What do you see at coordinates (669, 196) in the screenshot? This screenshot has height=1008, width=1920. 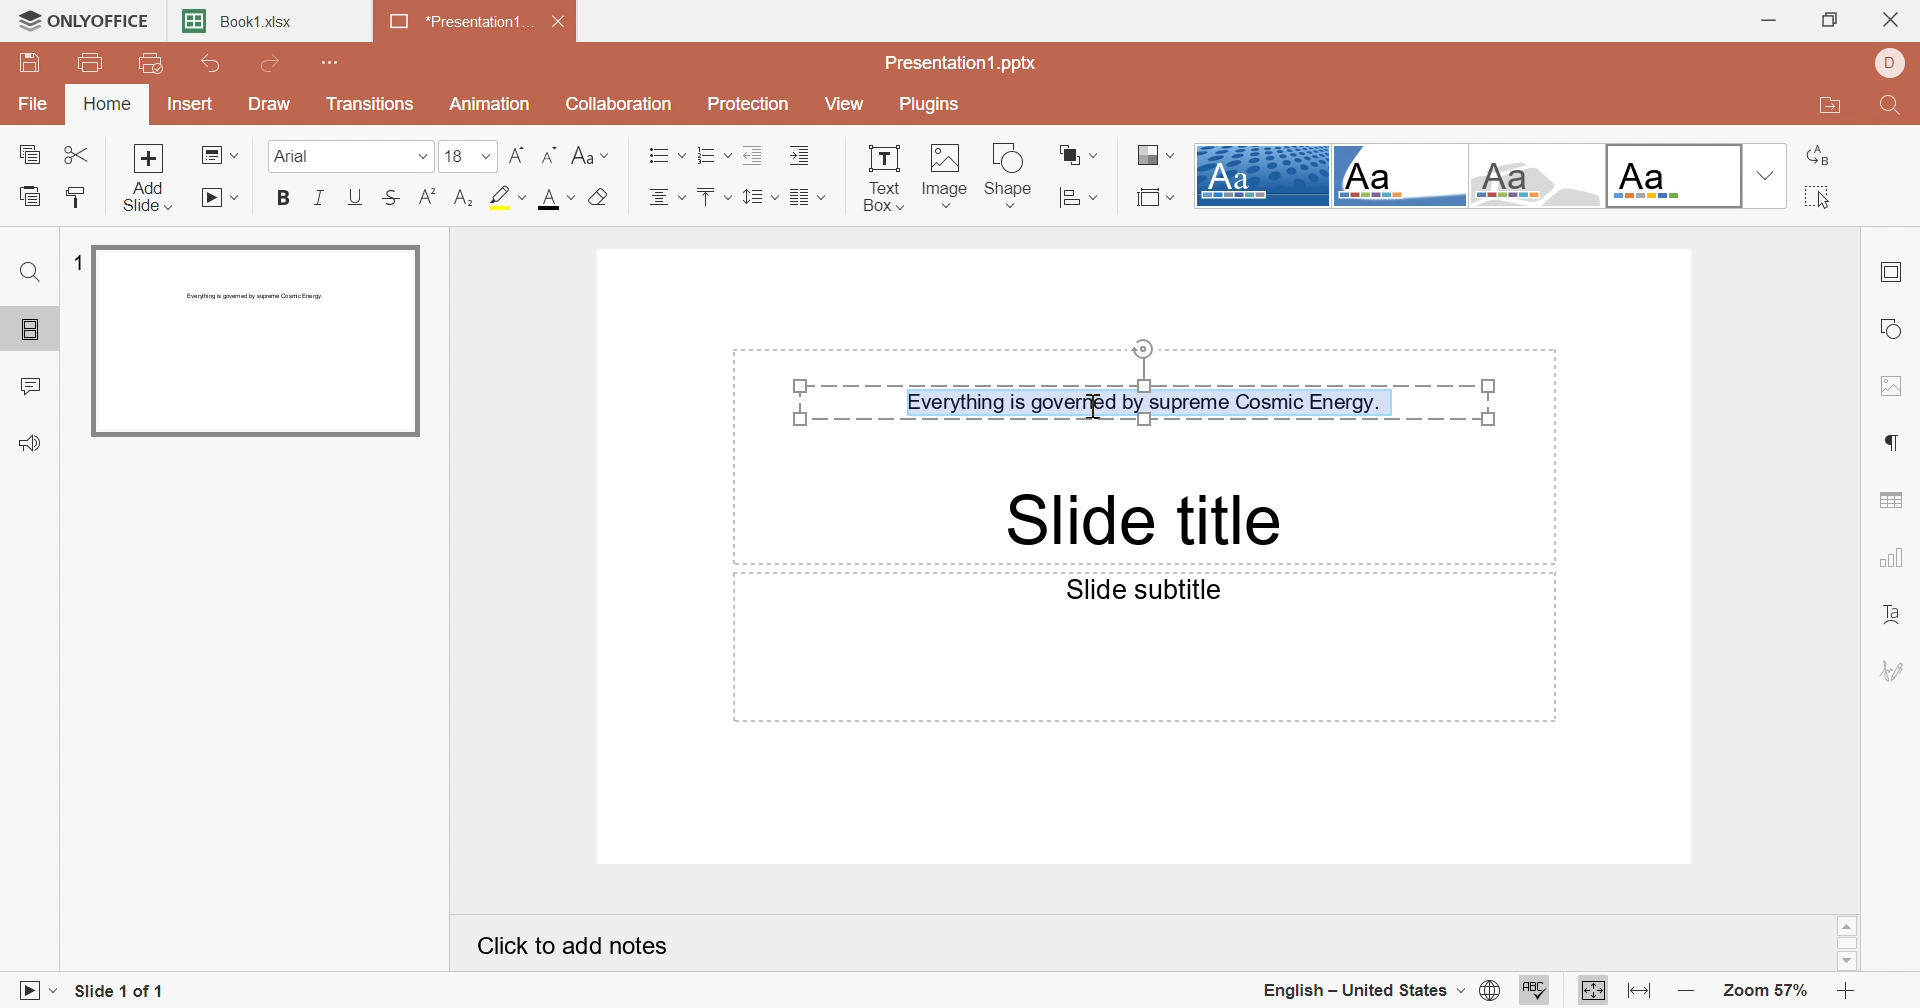 I see `Align center` at bounding box center [669, 196].